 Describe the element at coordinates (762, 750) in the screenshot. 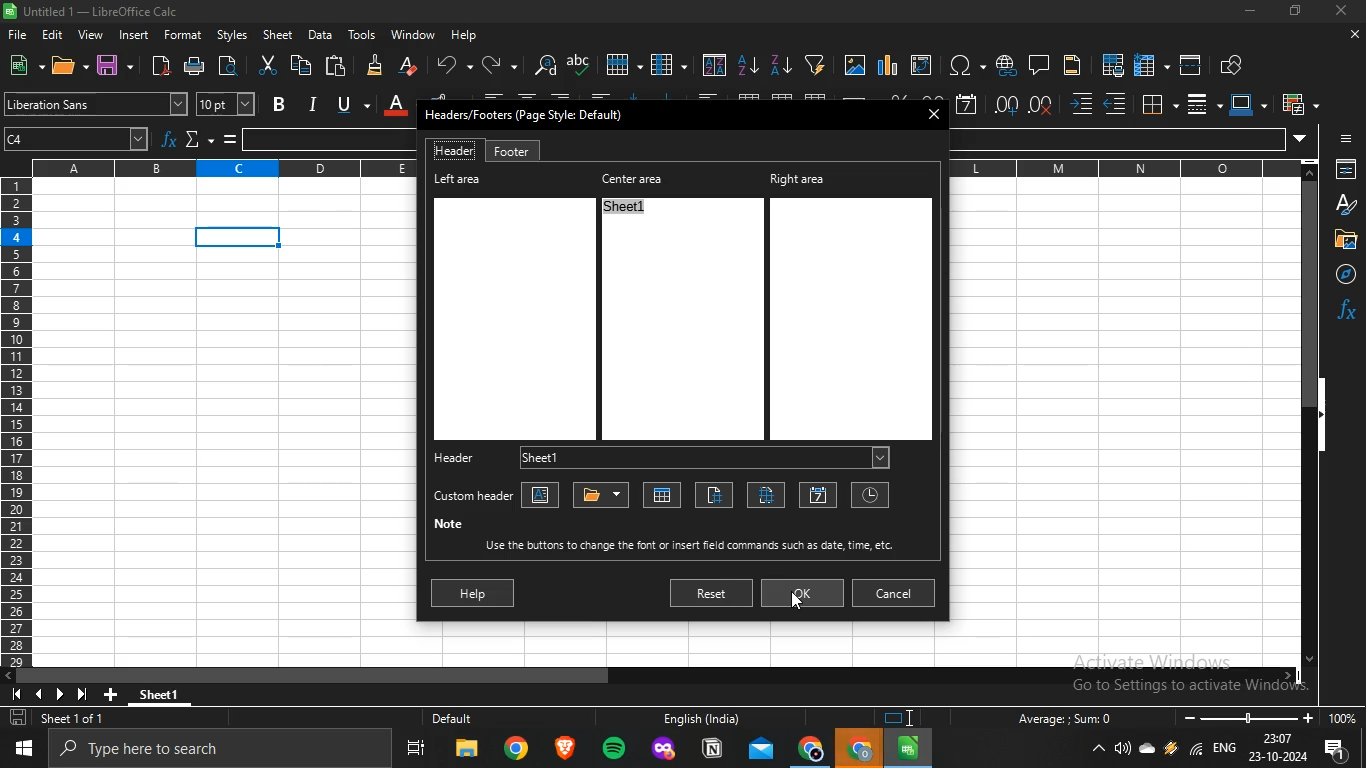

I see `outlook` at that location.